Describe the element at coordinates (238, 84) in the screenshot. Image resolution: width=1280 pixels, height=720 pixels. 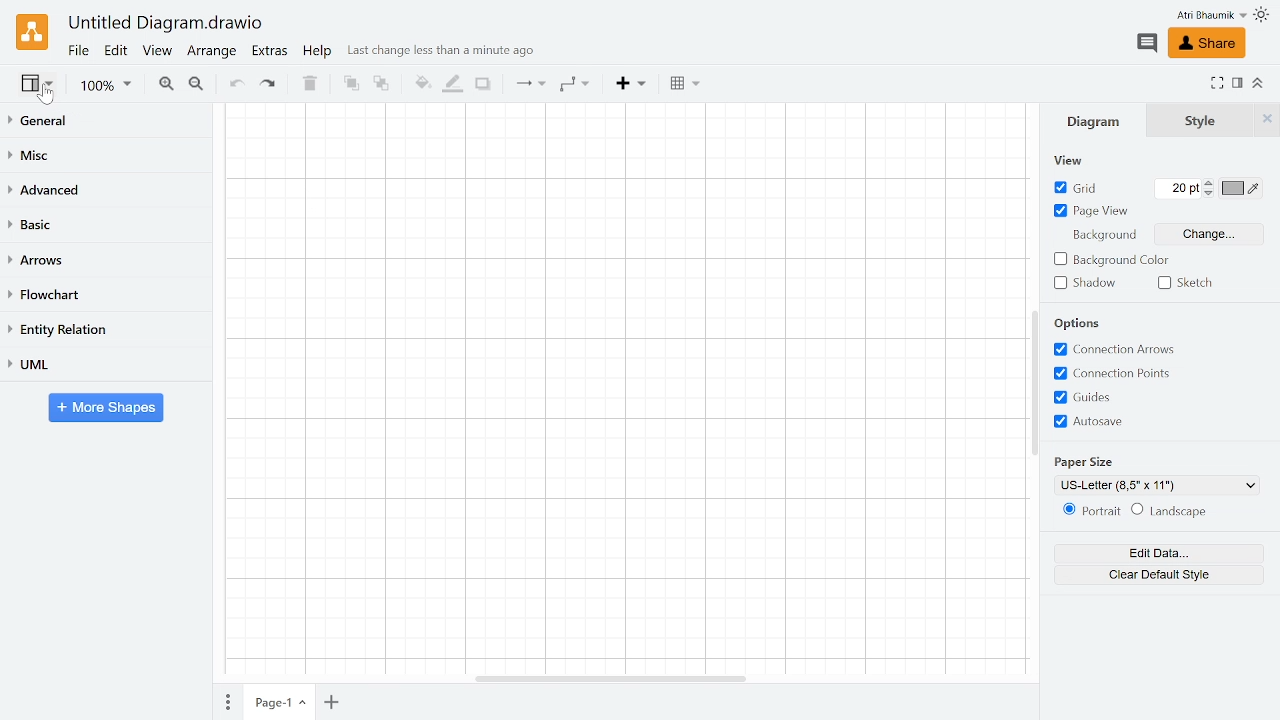
I see `Undo` at that location.